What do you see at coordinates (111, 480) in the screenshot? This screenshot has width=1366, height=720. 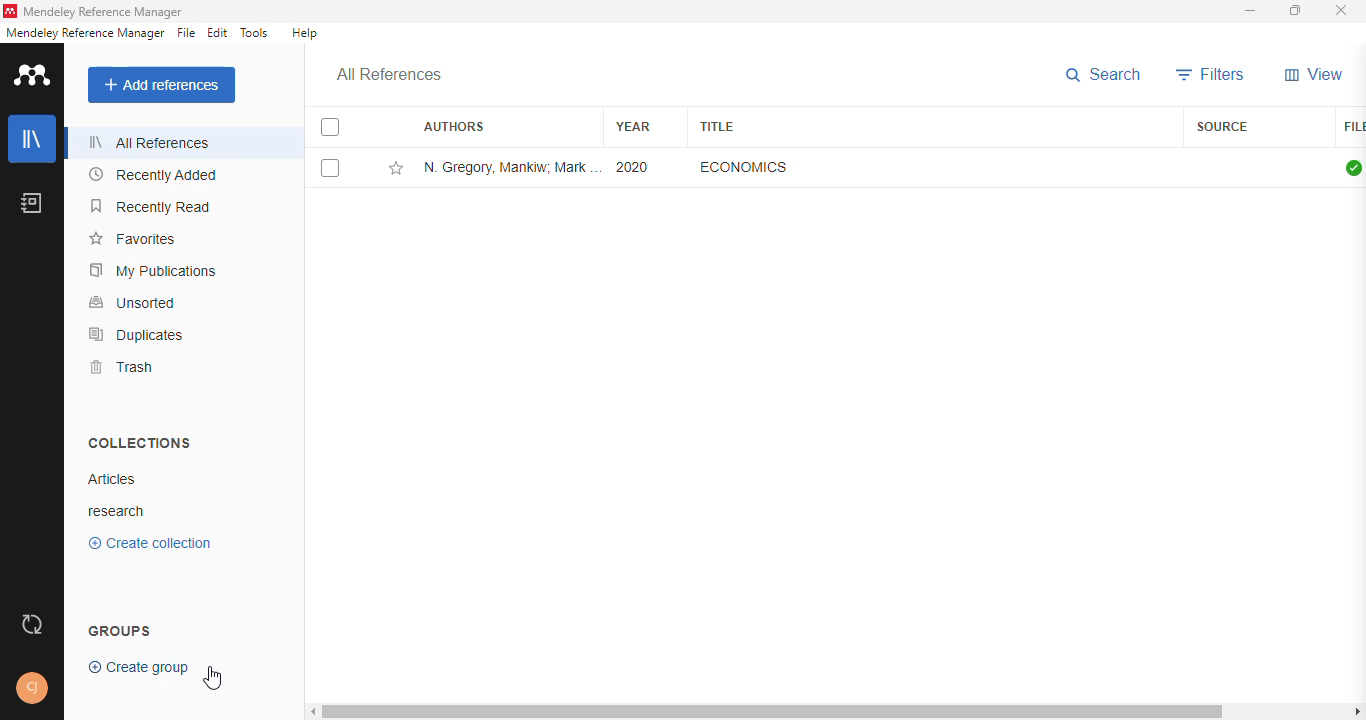 I see `articles` at bounding box center [111, 480].